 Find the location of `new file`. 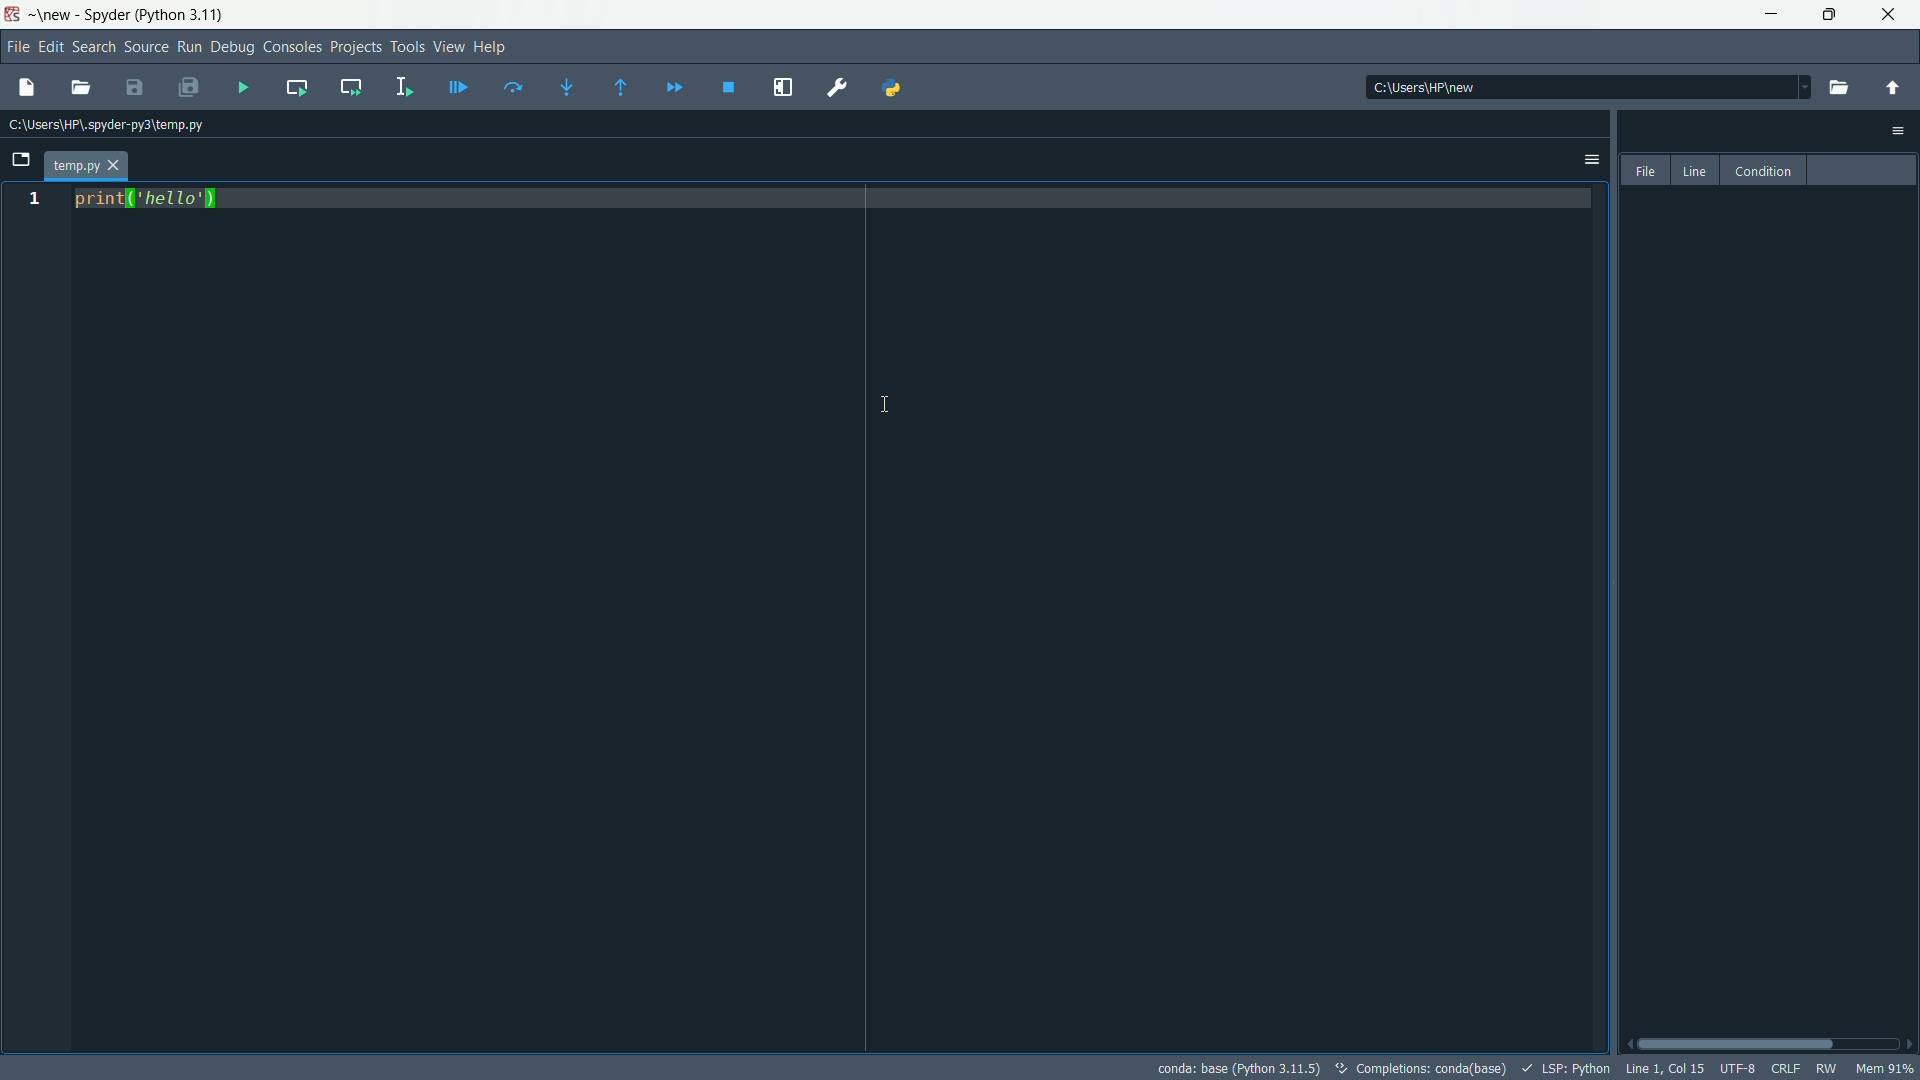

new file is located at coordinates (27, 89).